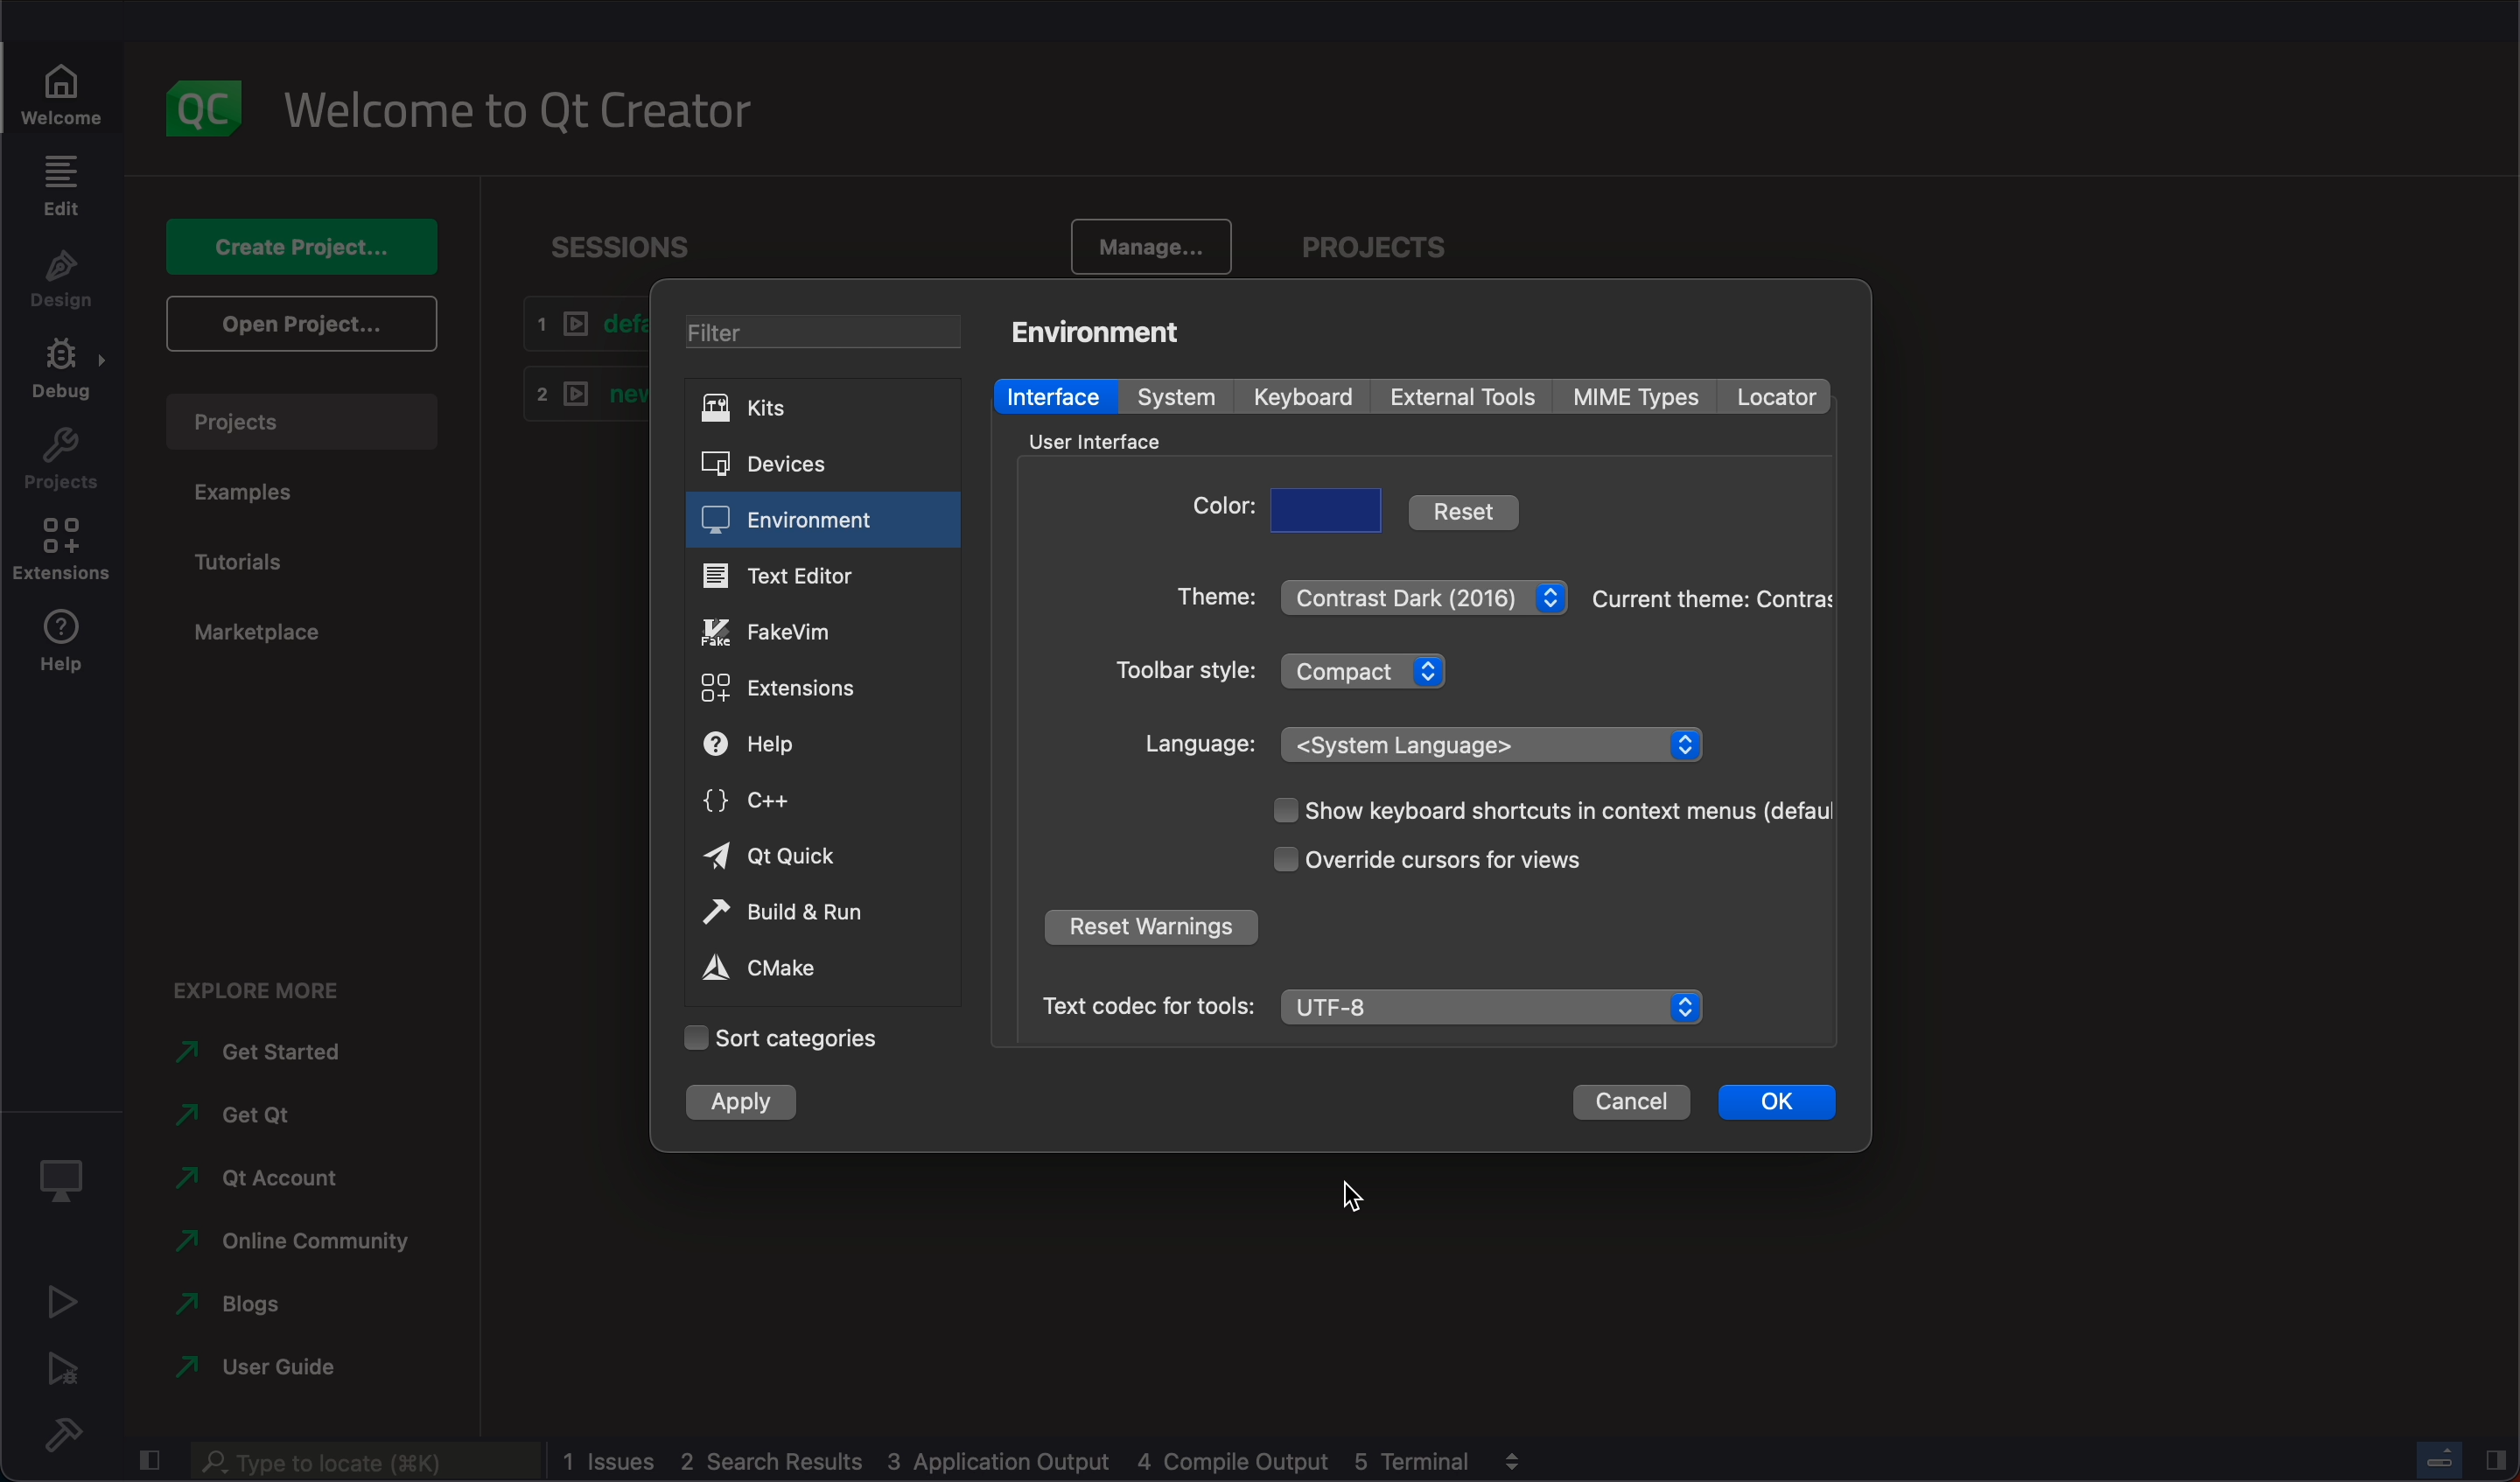  What do you see at coordinates (1497, 743) in the screenshot?
I see `languages menu` at bounding box center [1497, 743].